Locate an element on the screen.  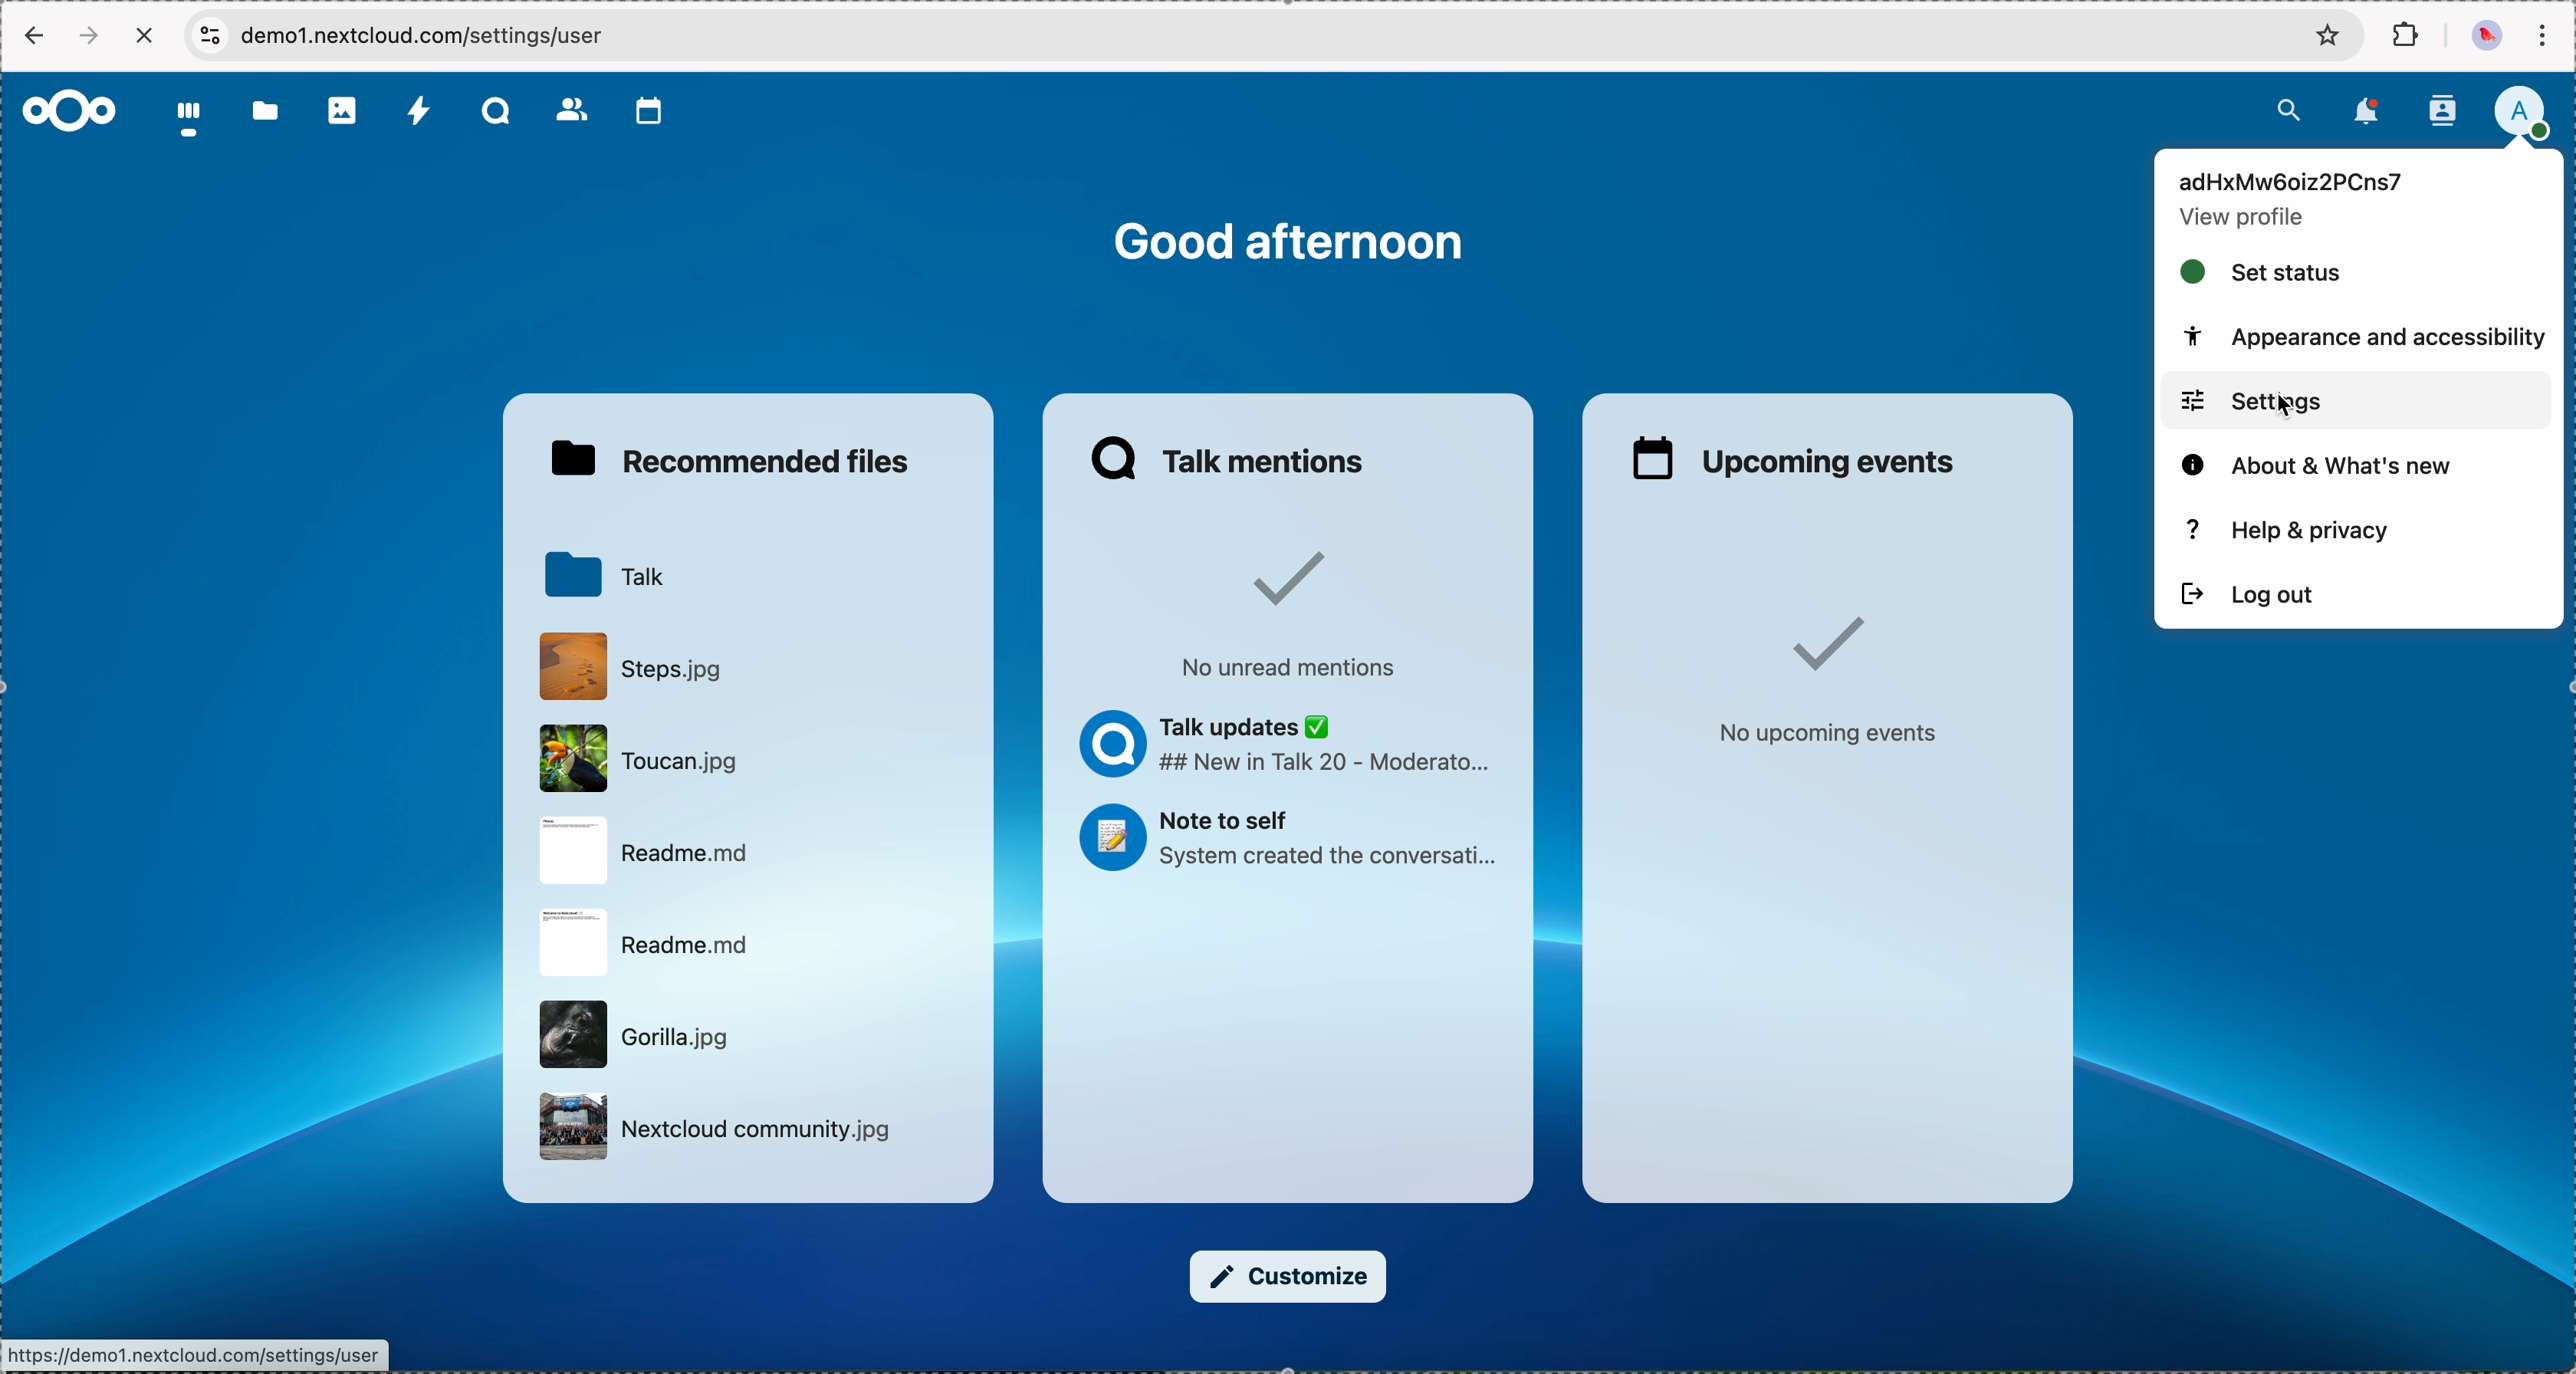
URL is located at coordinates (200, 1353).